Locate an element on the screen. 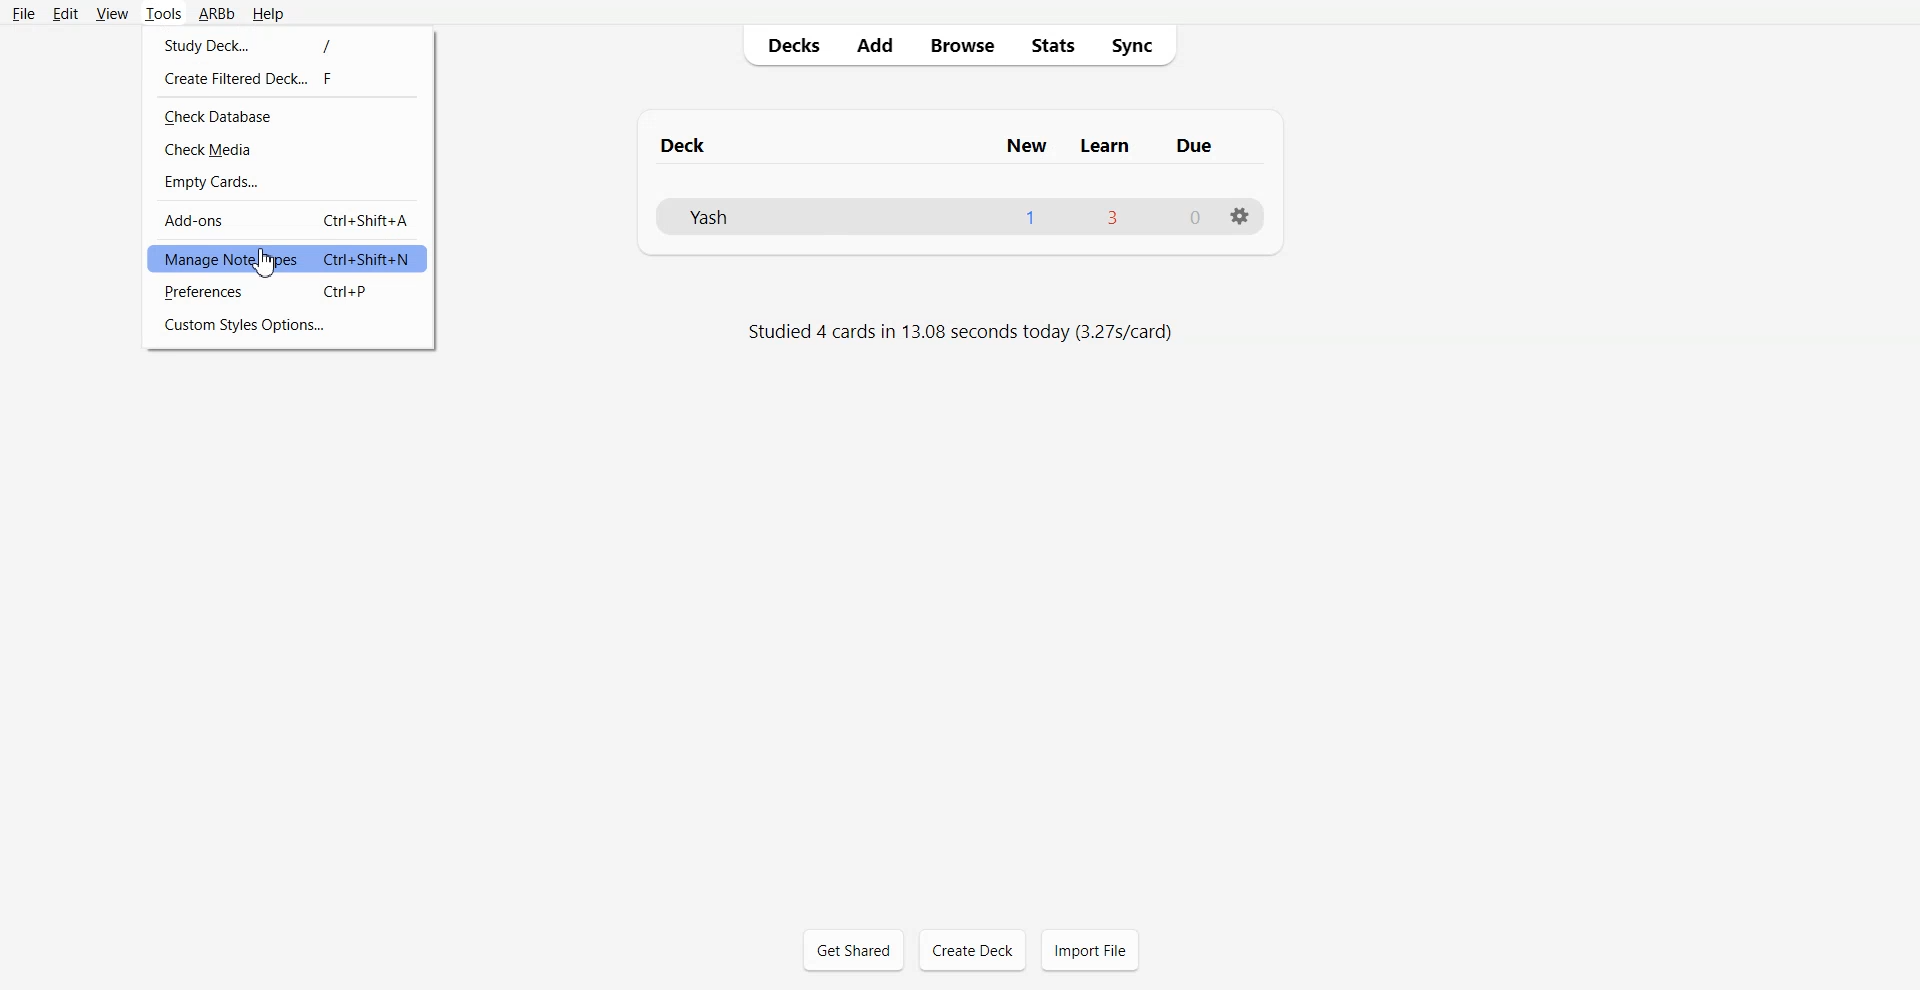 This screenshot has width=1920, height=990. Add-ons is located at coordinates (288, 220).